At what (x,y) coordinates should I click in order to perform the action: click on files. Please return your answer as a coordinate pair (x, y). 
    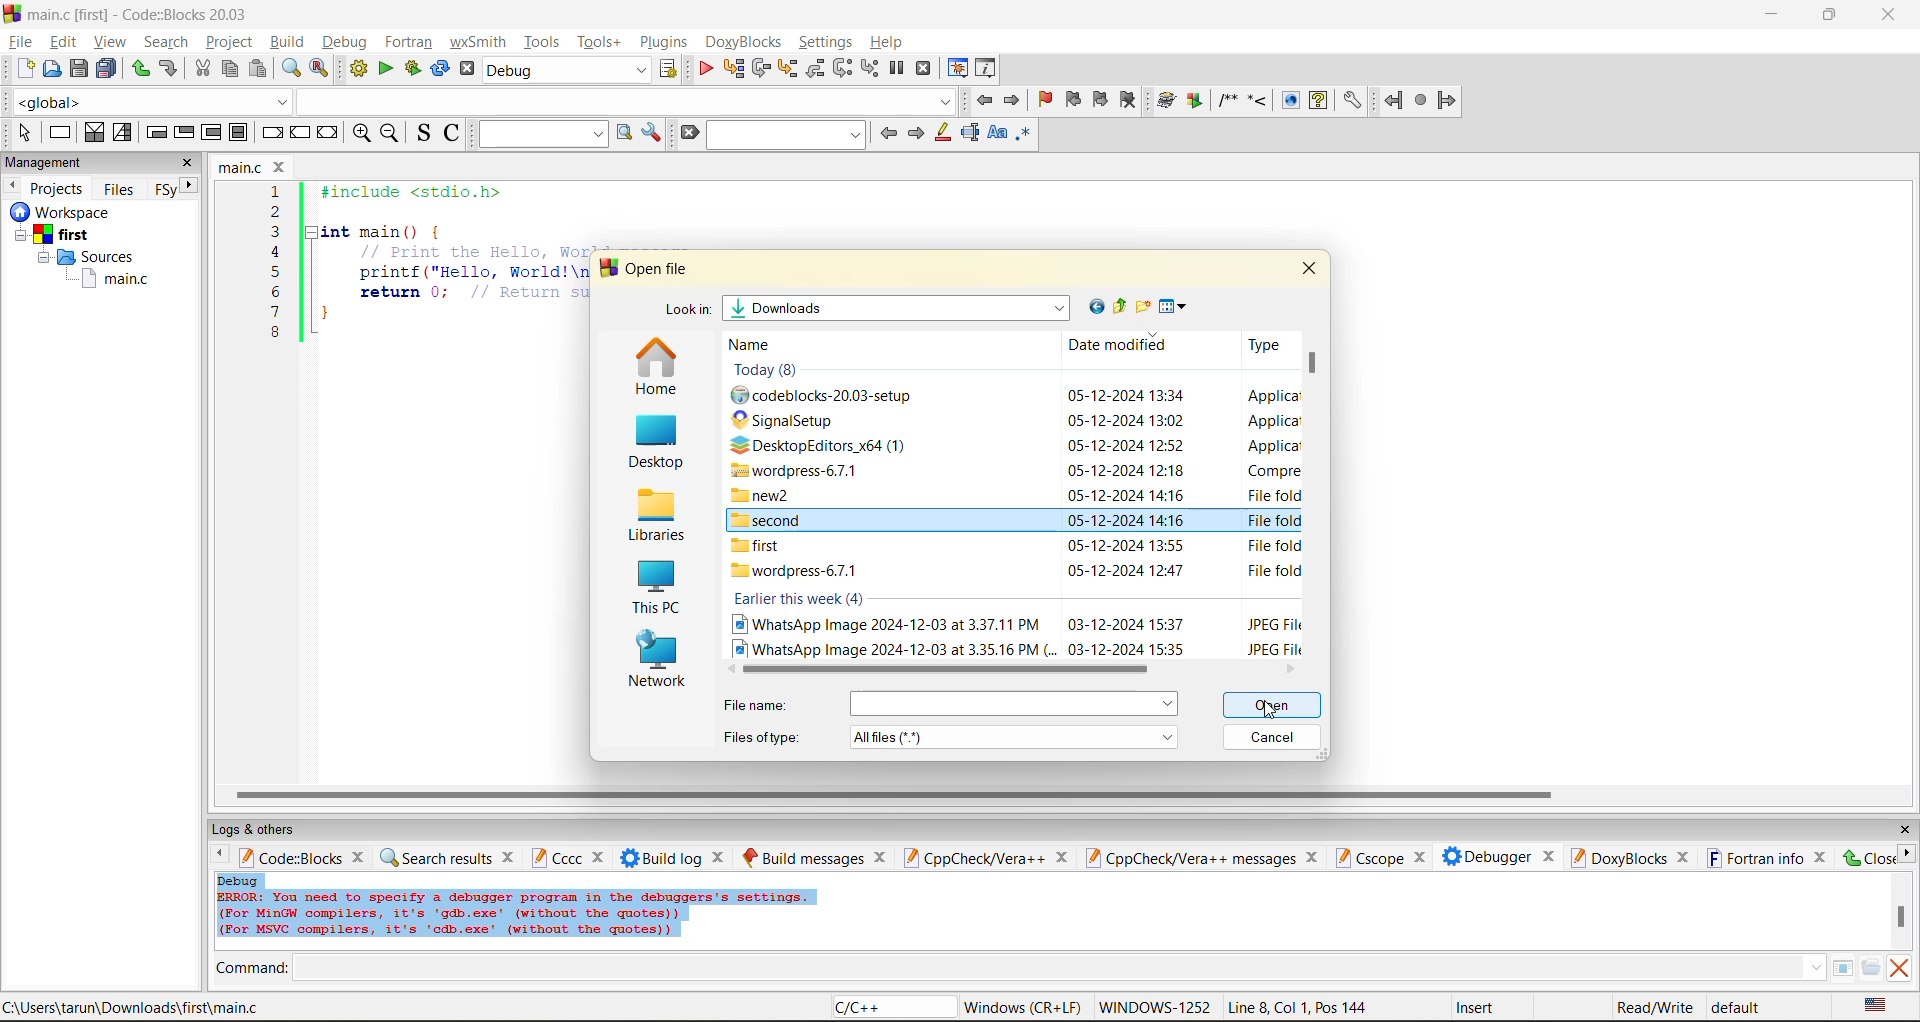
    Looking at the image, I should click on (119, 188).